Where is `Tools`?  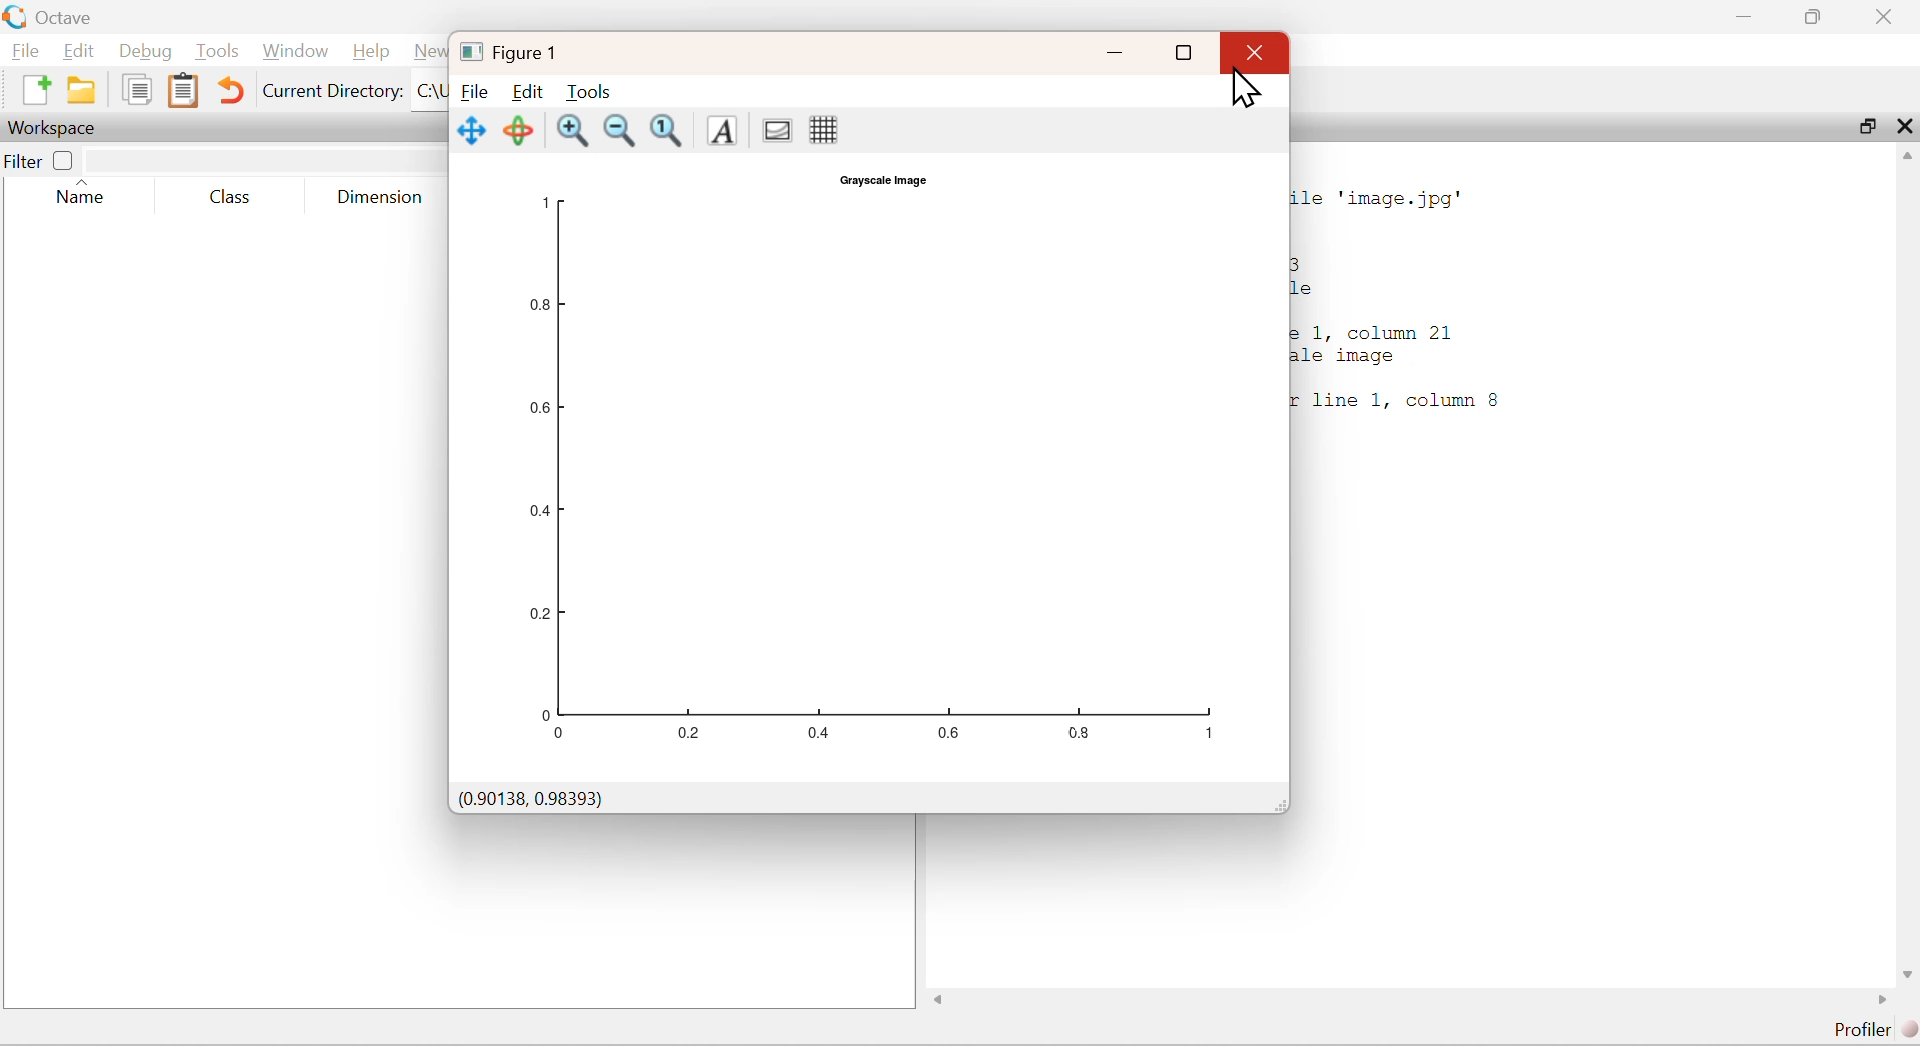
Tools is located at coordinates (588, 91).